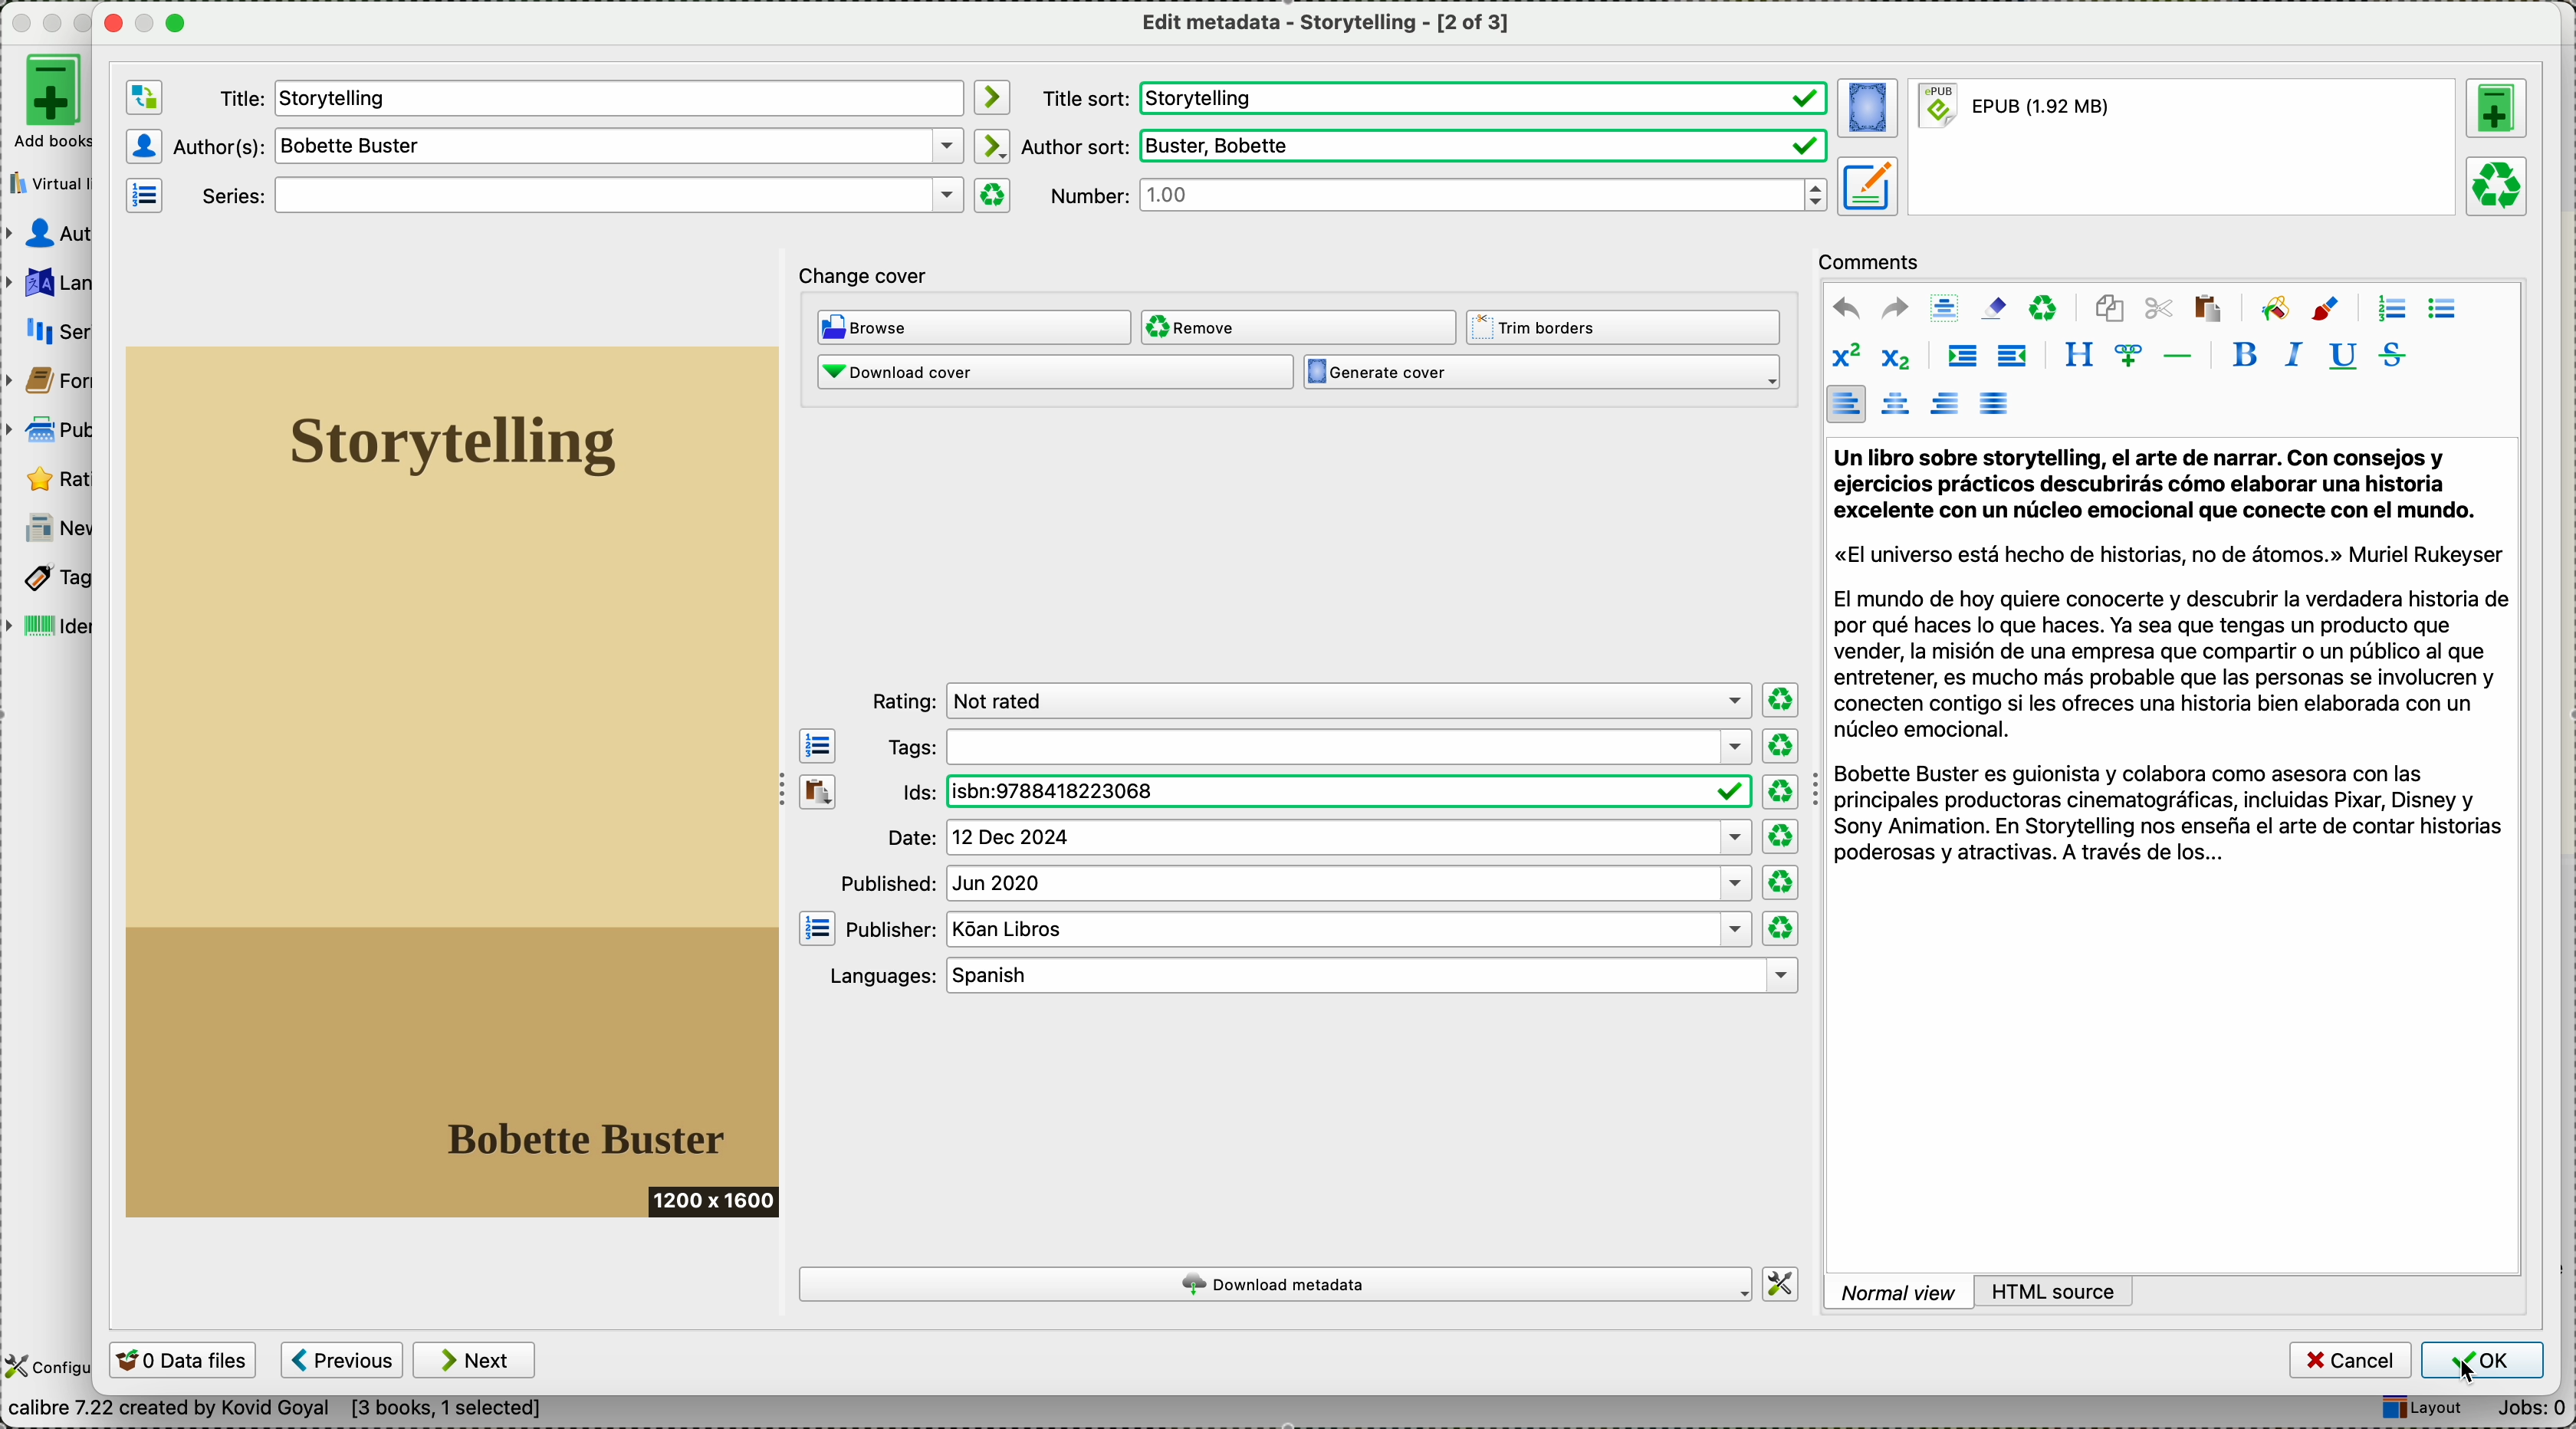  Describe the element at coordinates (2499, 187) in the screenshot. I see `remove the selected format from this book` at that location.